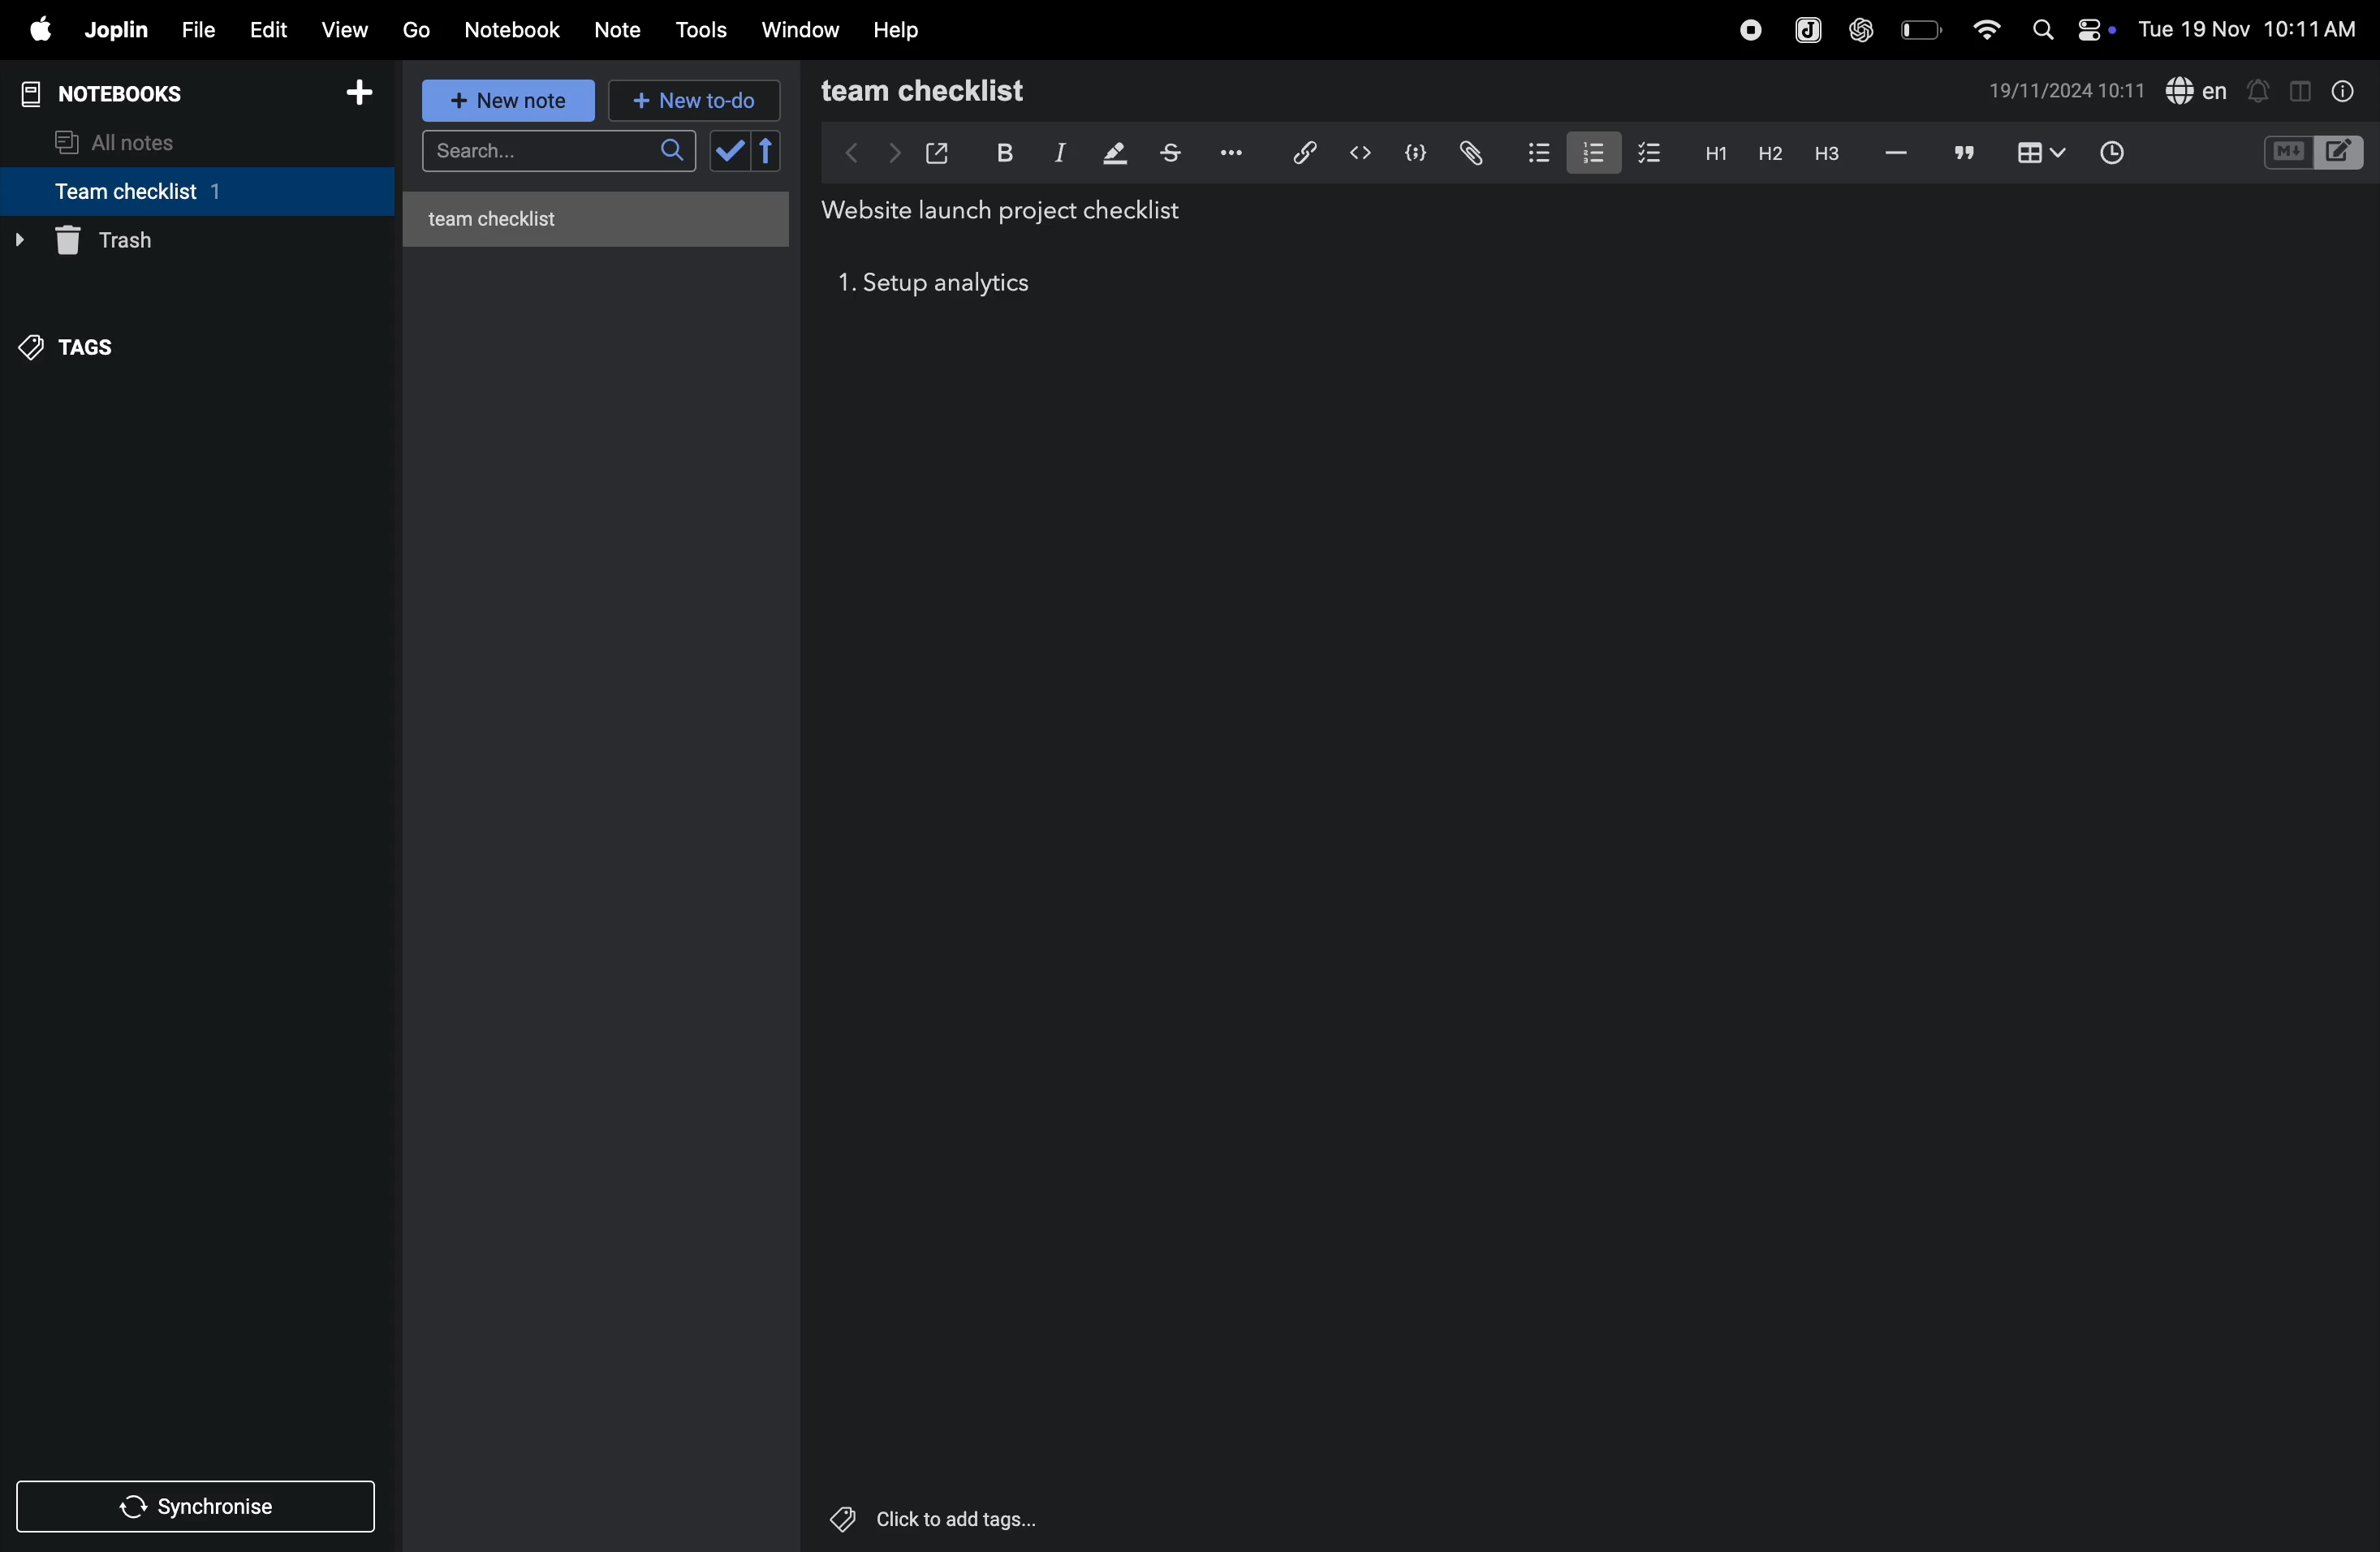  Describe the element at coordinates (1415, 151) in the screenshot. I see `code block` at that location.